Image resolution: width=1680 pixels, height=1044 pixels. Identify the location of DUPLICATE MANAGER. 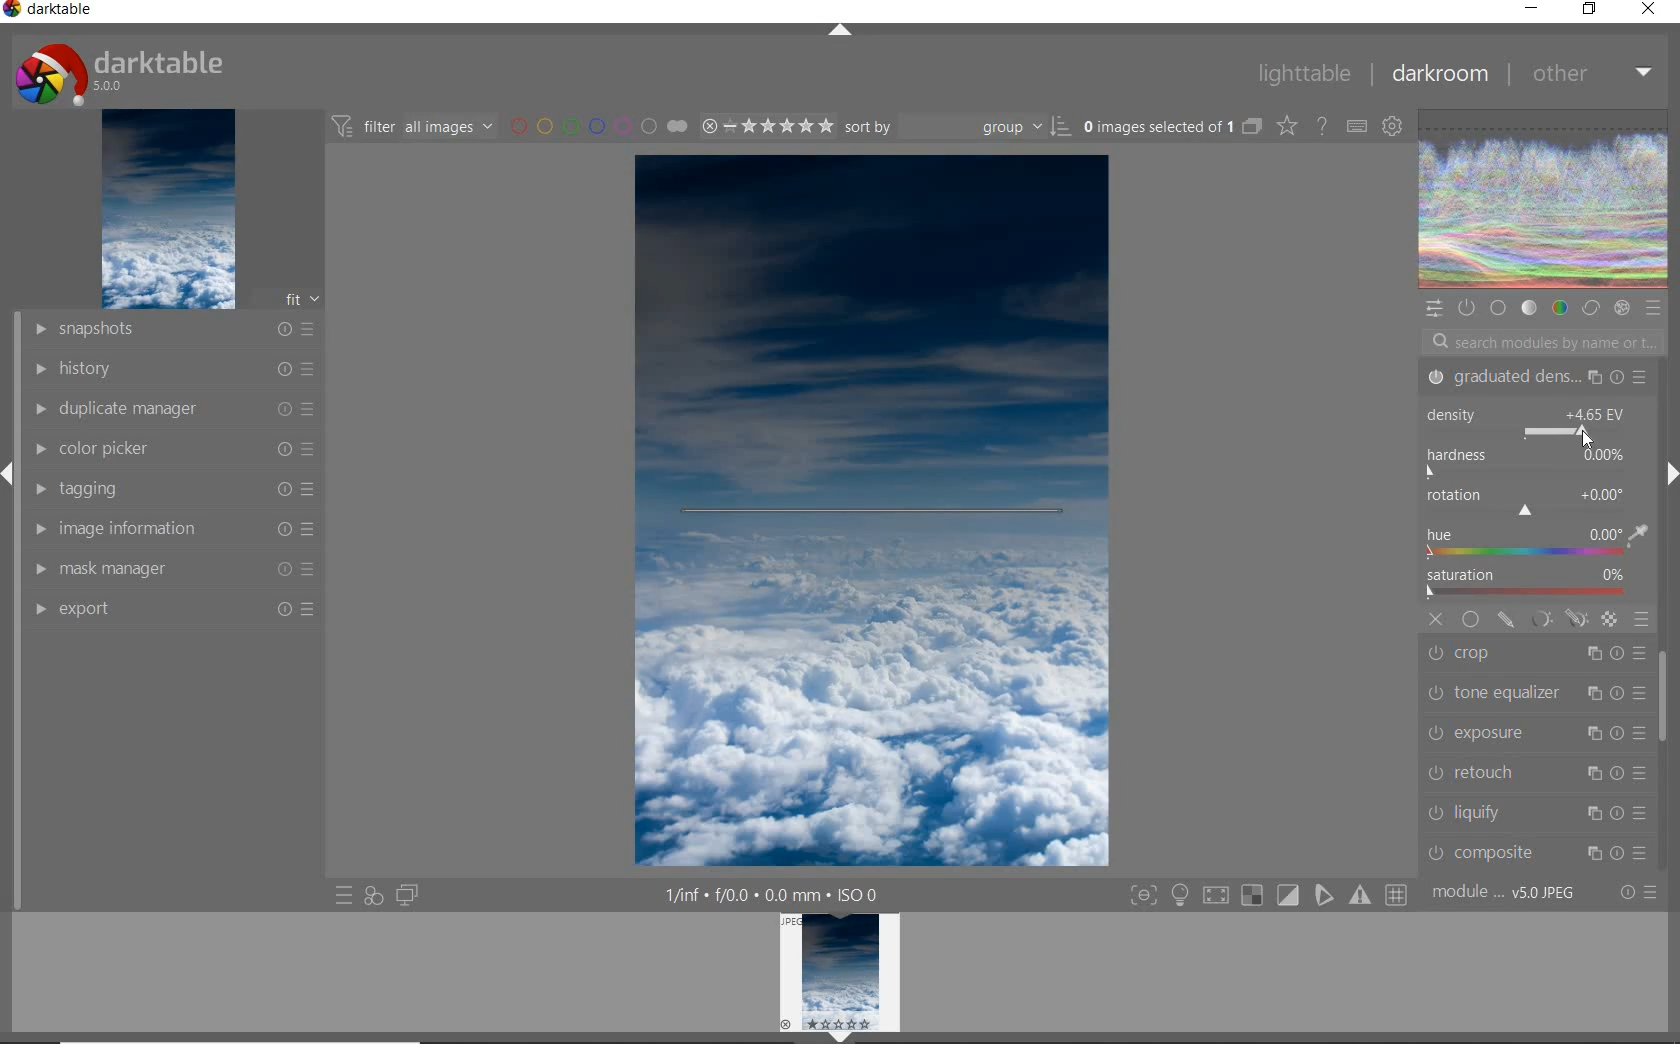
(171, 409).